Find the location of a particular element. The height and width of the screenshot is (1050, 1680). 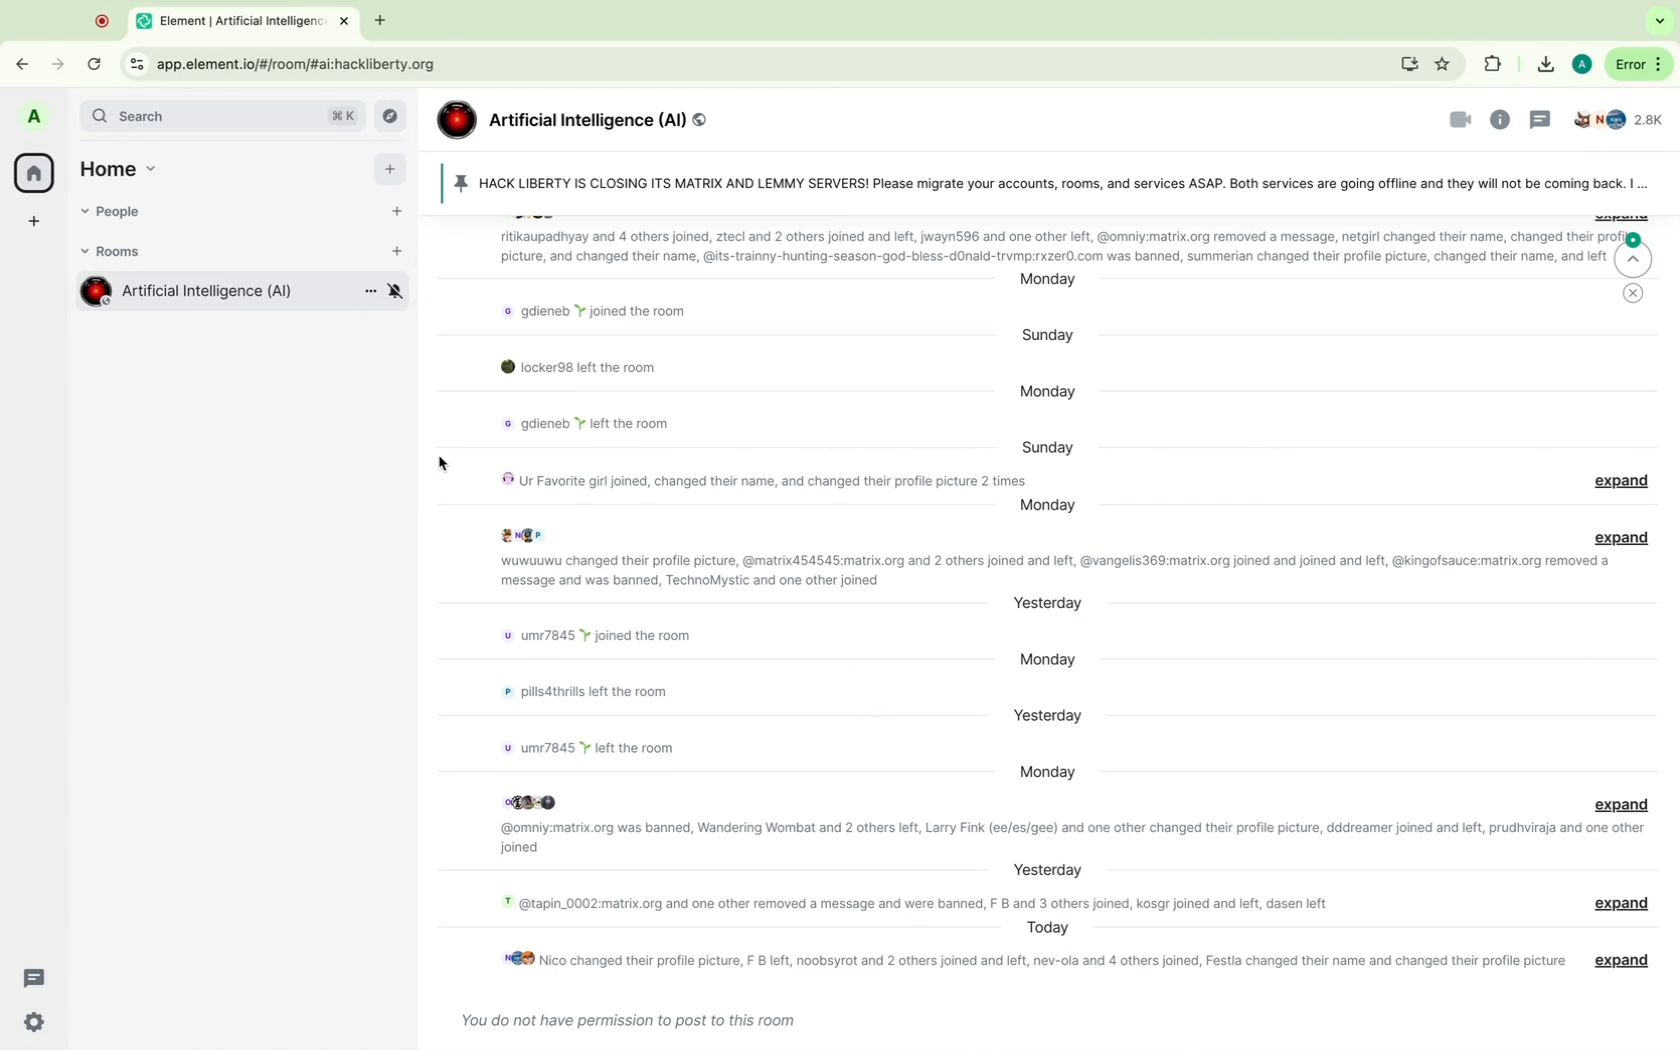

more is located at coordinates (365, 294).